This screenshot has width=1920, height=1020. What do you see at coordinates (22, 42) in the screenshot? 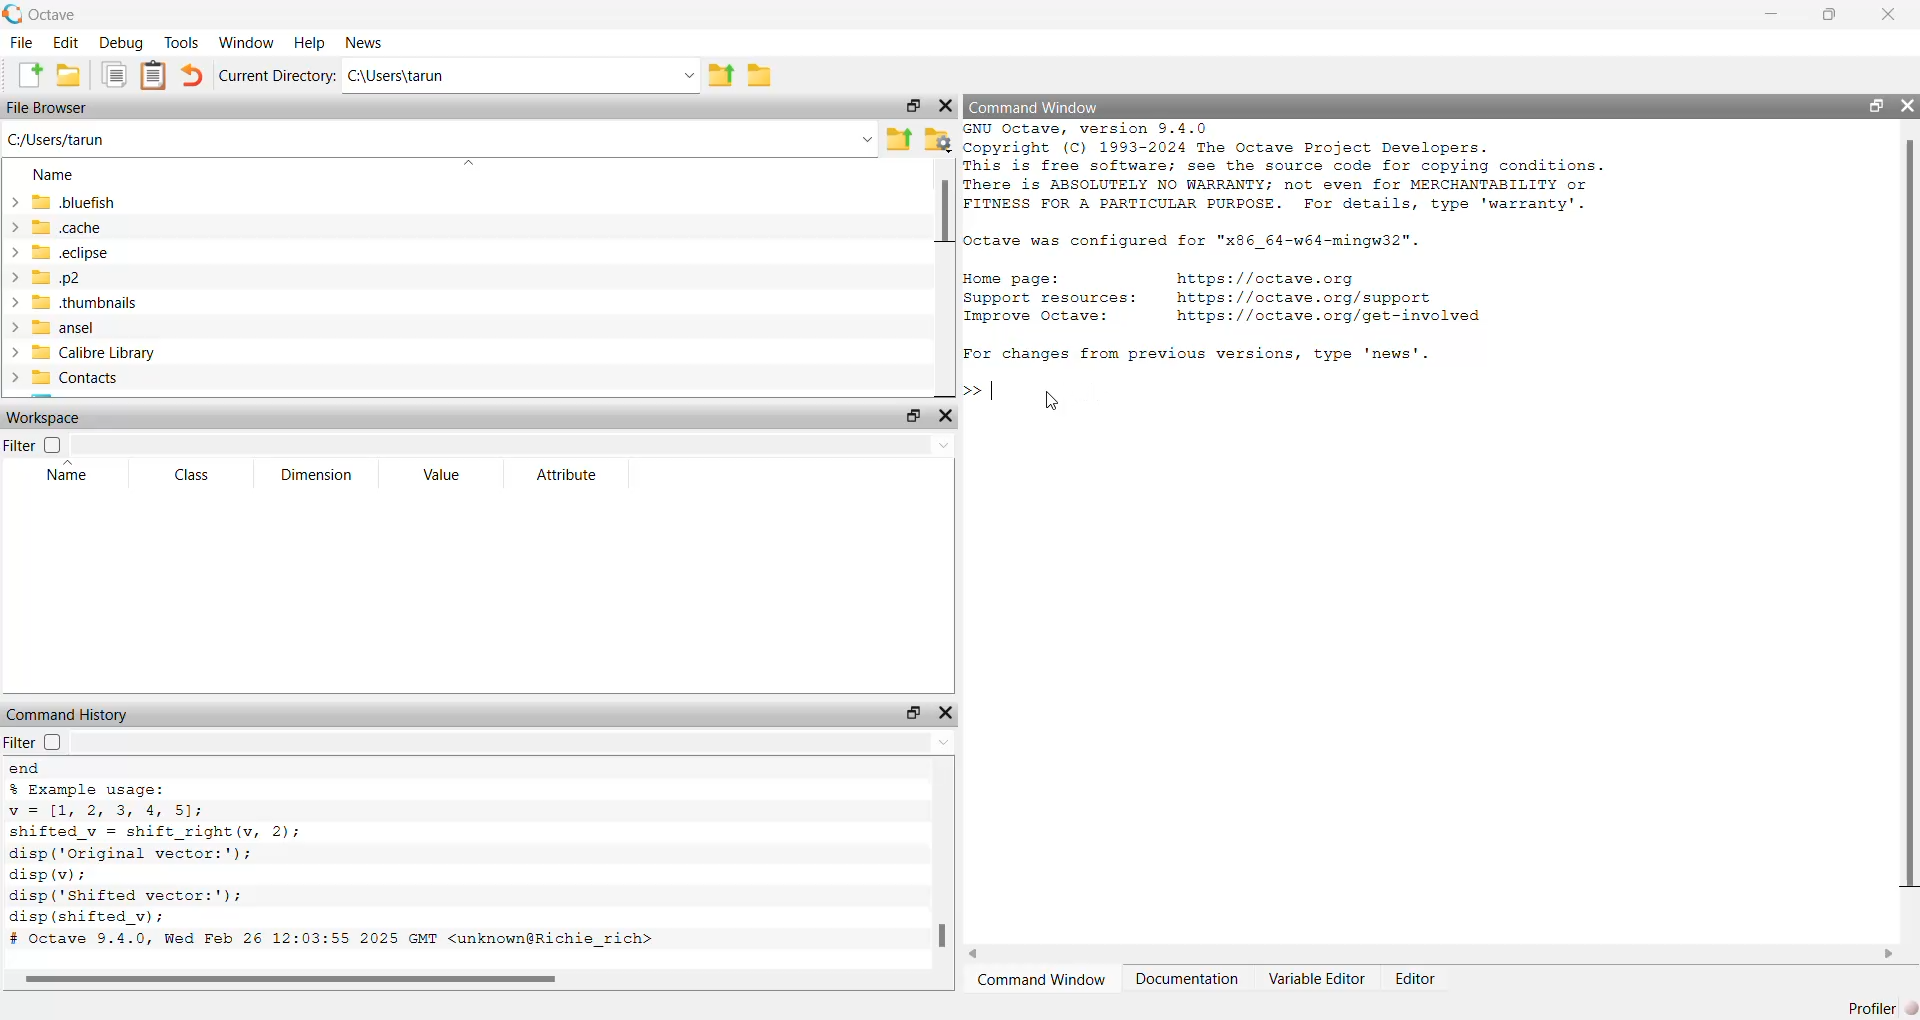
I see `file` at bounding box center [22, 42].